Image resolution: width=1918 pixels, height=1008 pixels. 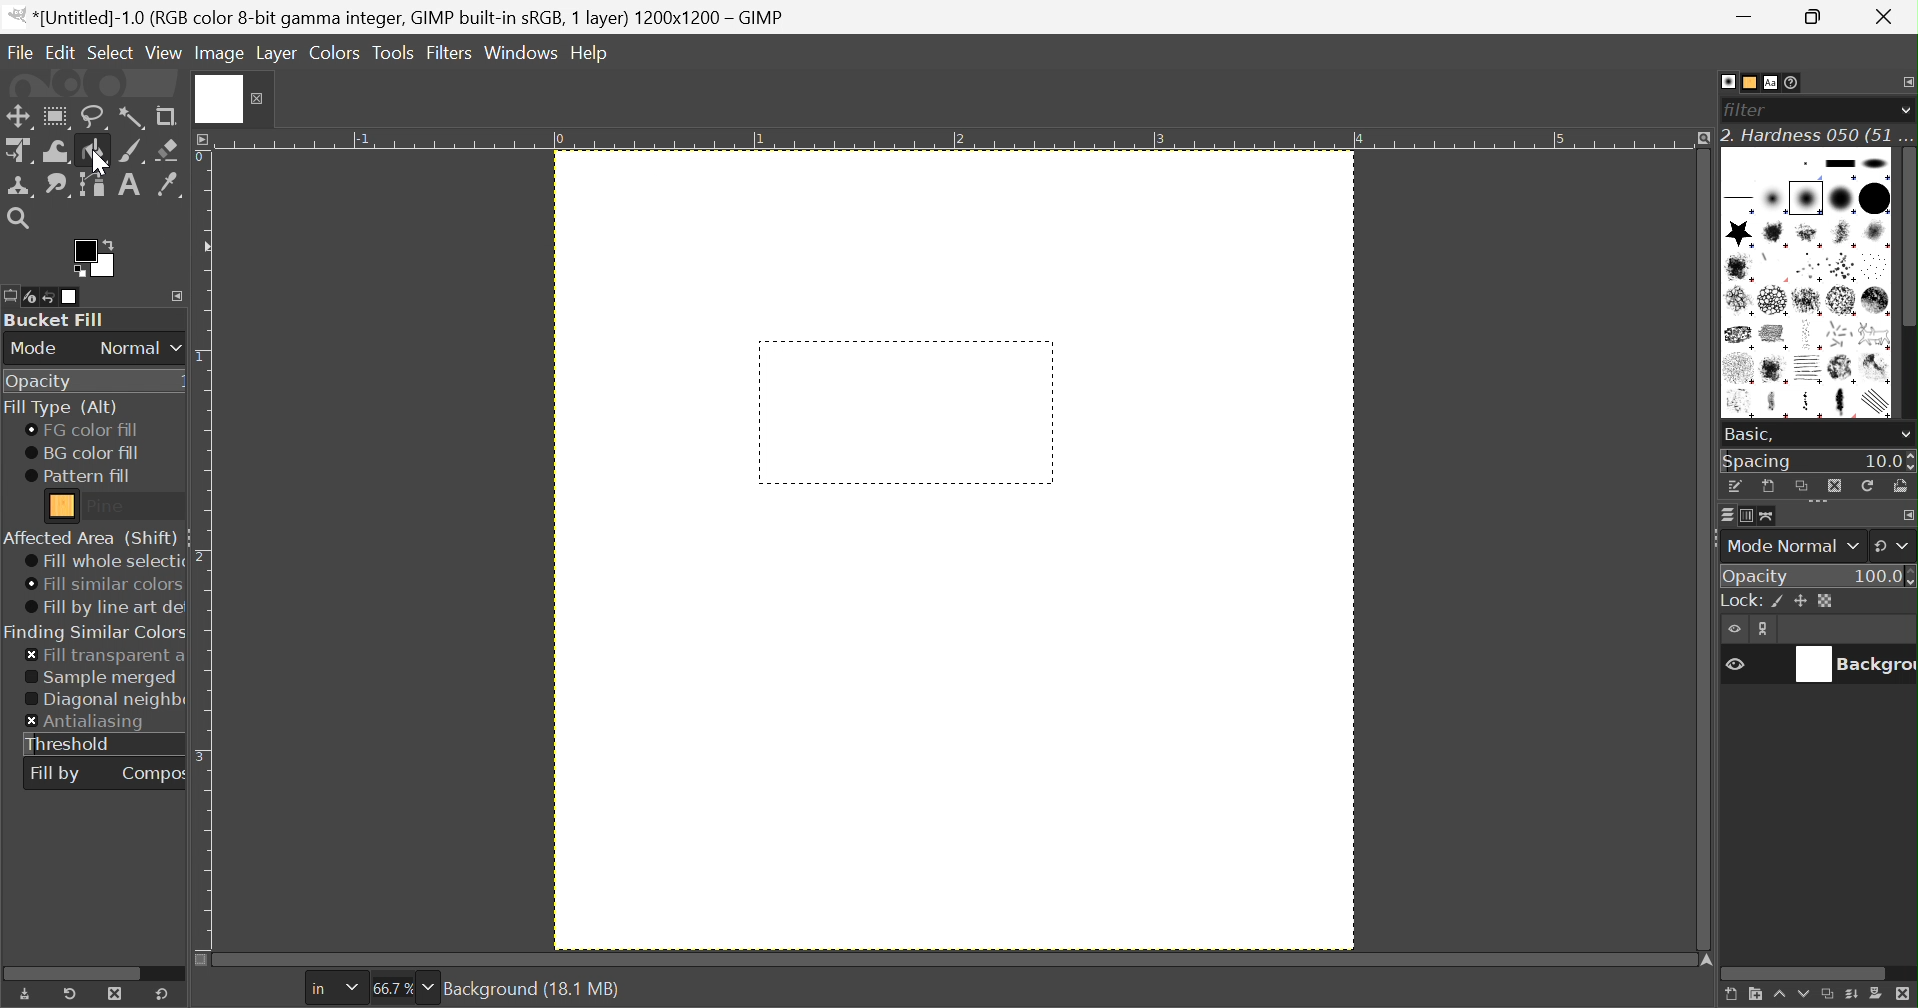 What do you see at coordinates (90, 83) in the screenshot?
I see `Drop image file hereto open them` at bounding box center [90, 83].